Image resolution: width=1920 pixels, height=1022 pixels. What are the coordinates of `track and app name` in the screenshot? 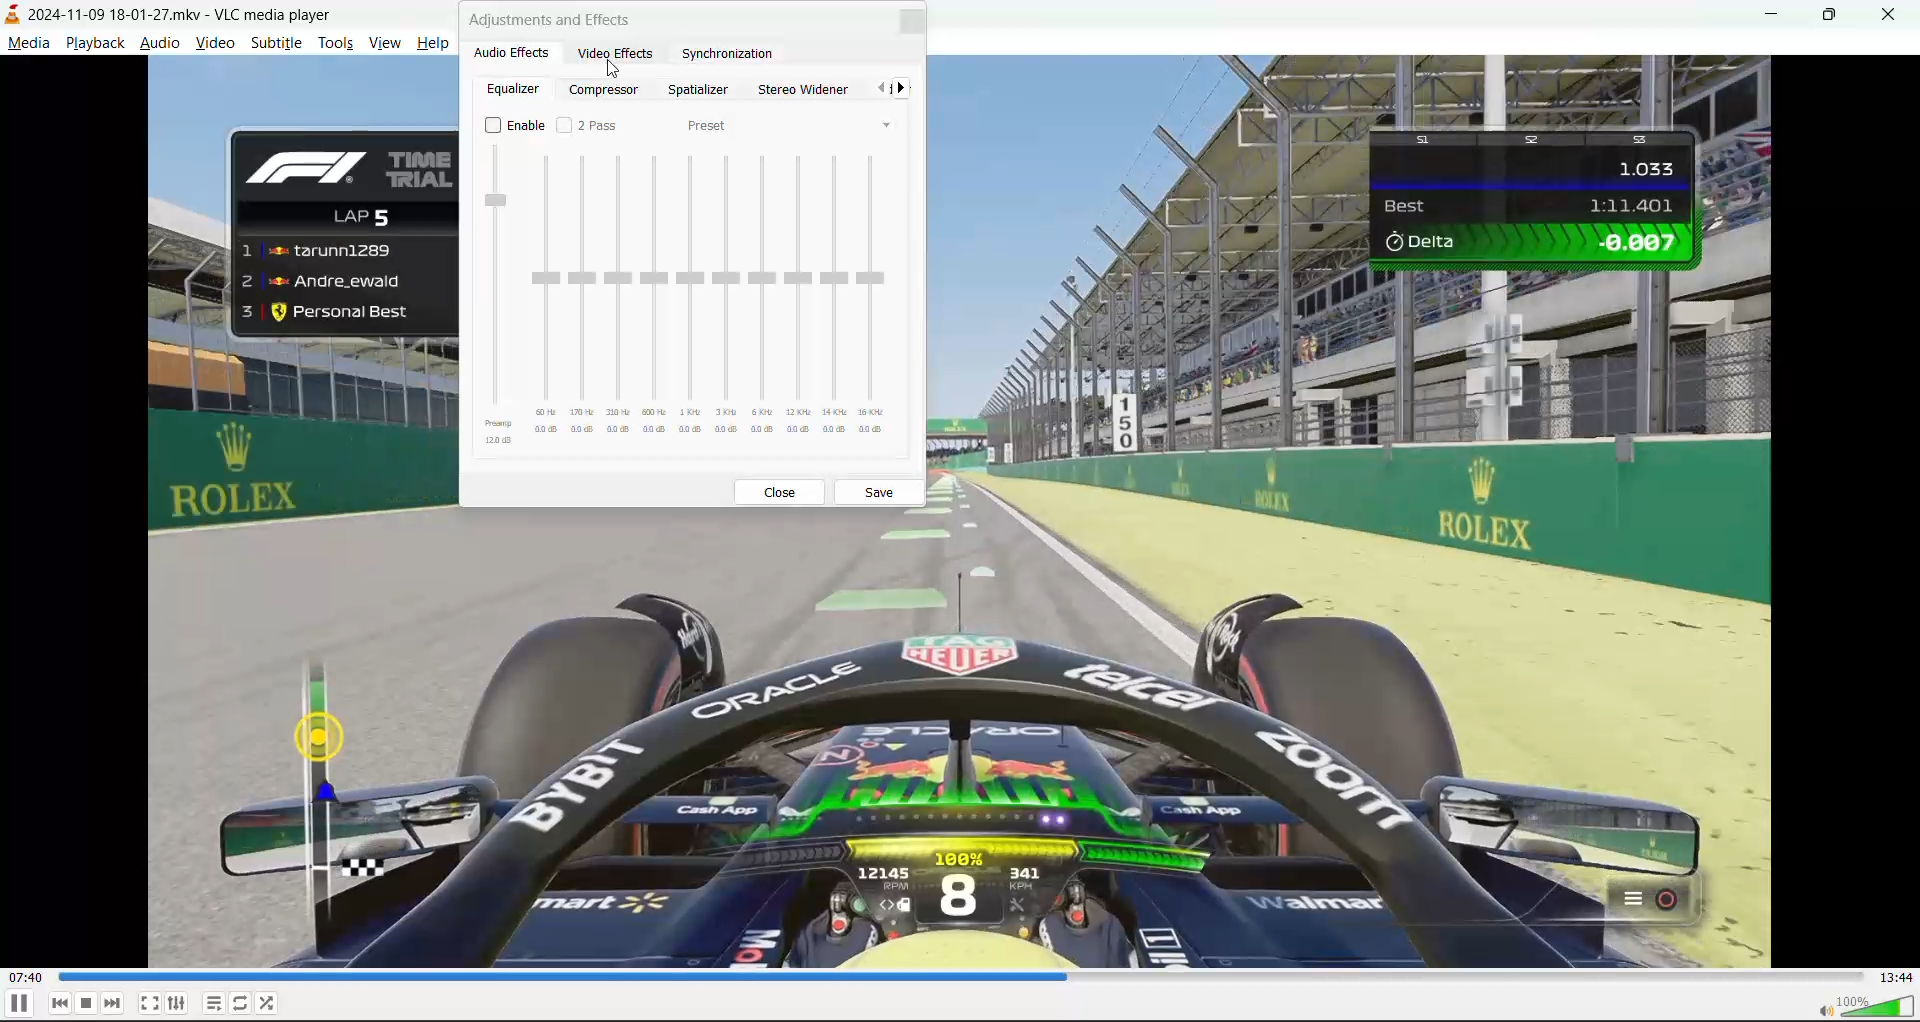 It's located at (172, 13).